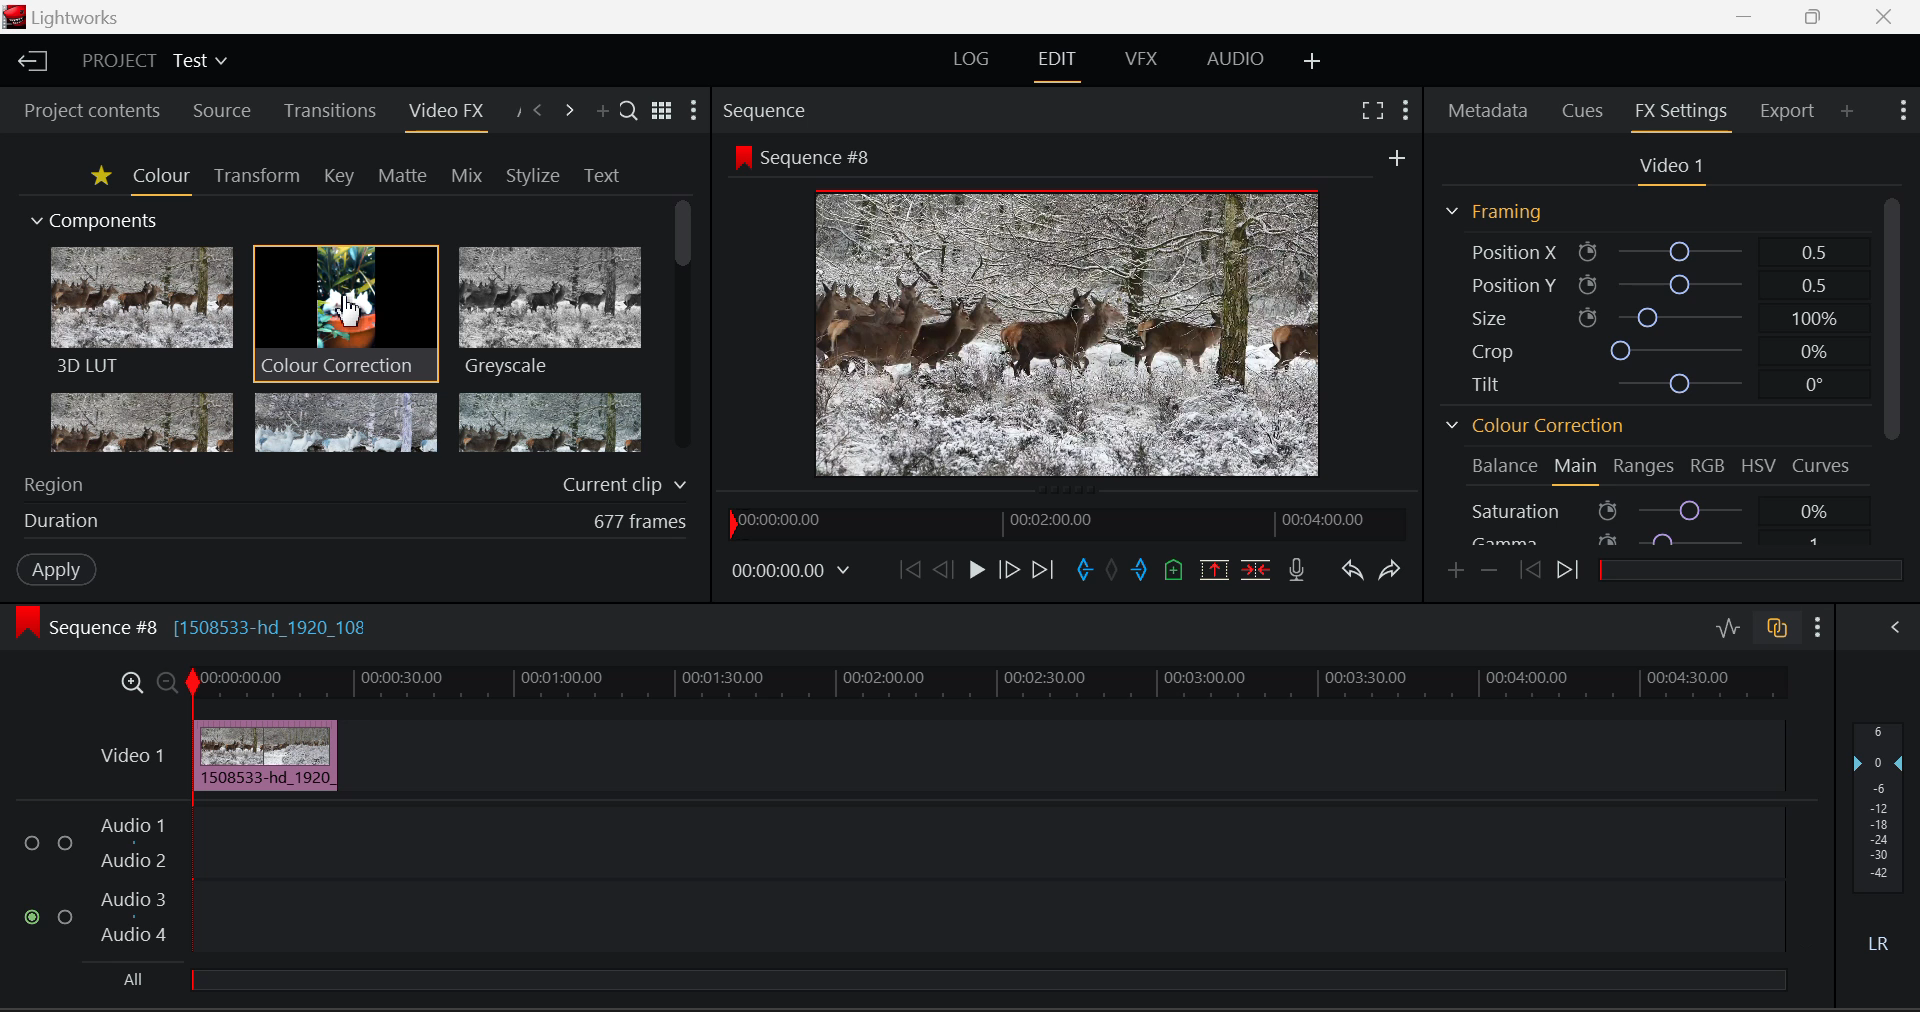 The height and width of the screenshot is (1012, 1920). Describe the element at coordinates (59, 569) in the screenshot. I see `Apply` at that location.